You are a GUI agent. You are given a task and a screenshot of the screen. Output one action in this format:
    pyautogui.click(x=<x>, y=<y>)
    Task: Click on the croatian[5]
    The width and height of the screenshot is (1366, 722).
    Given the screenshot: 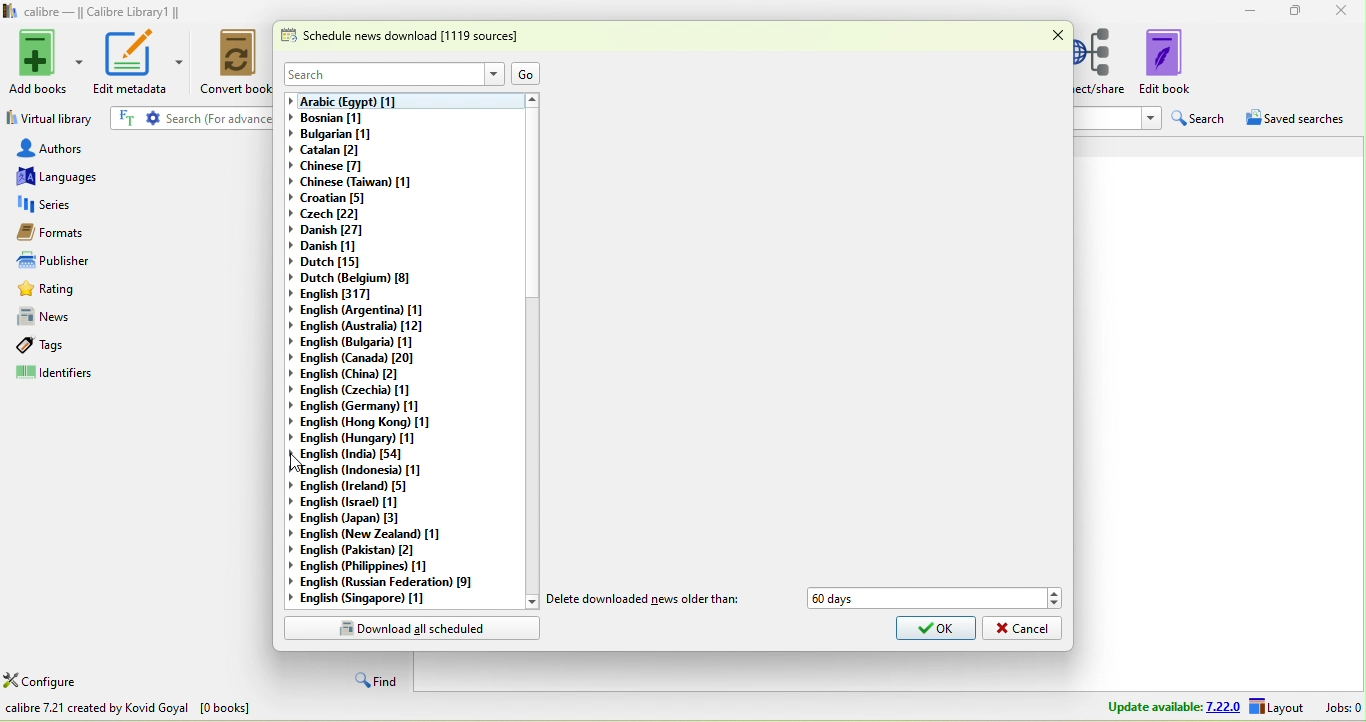 What is the action you would take?
    pyautogui.click(x=336, y=198)
    